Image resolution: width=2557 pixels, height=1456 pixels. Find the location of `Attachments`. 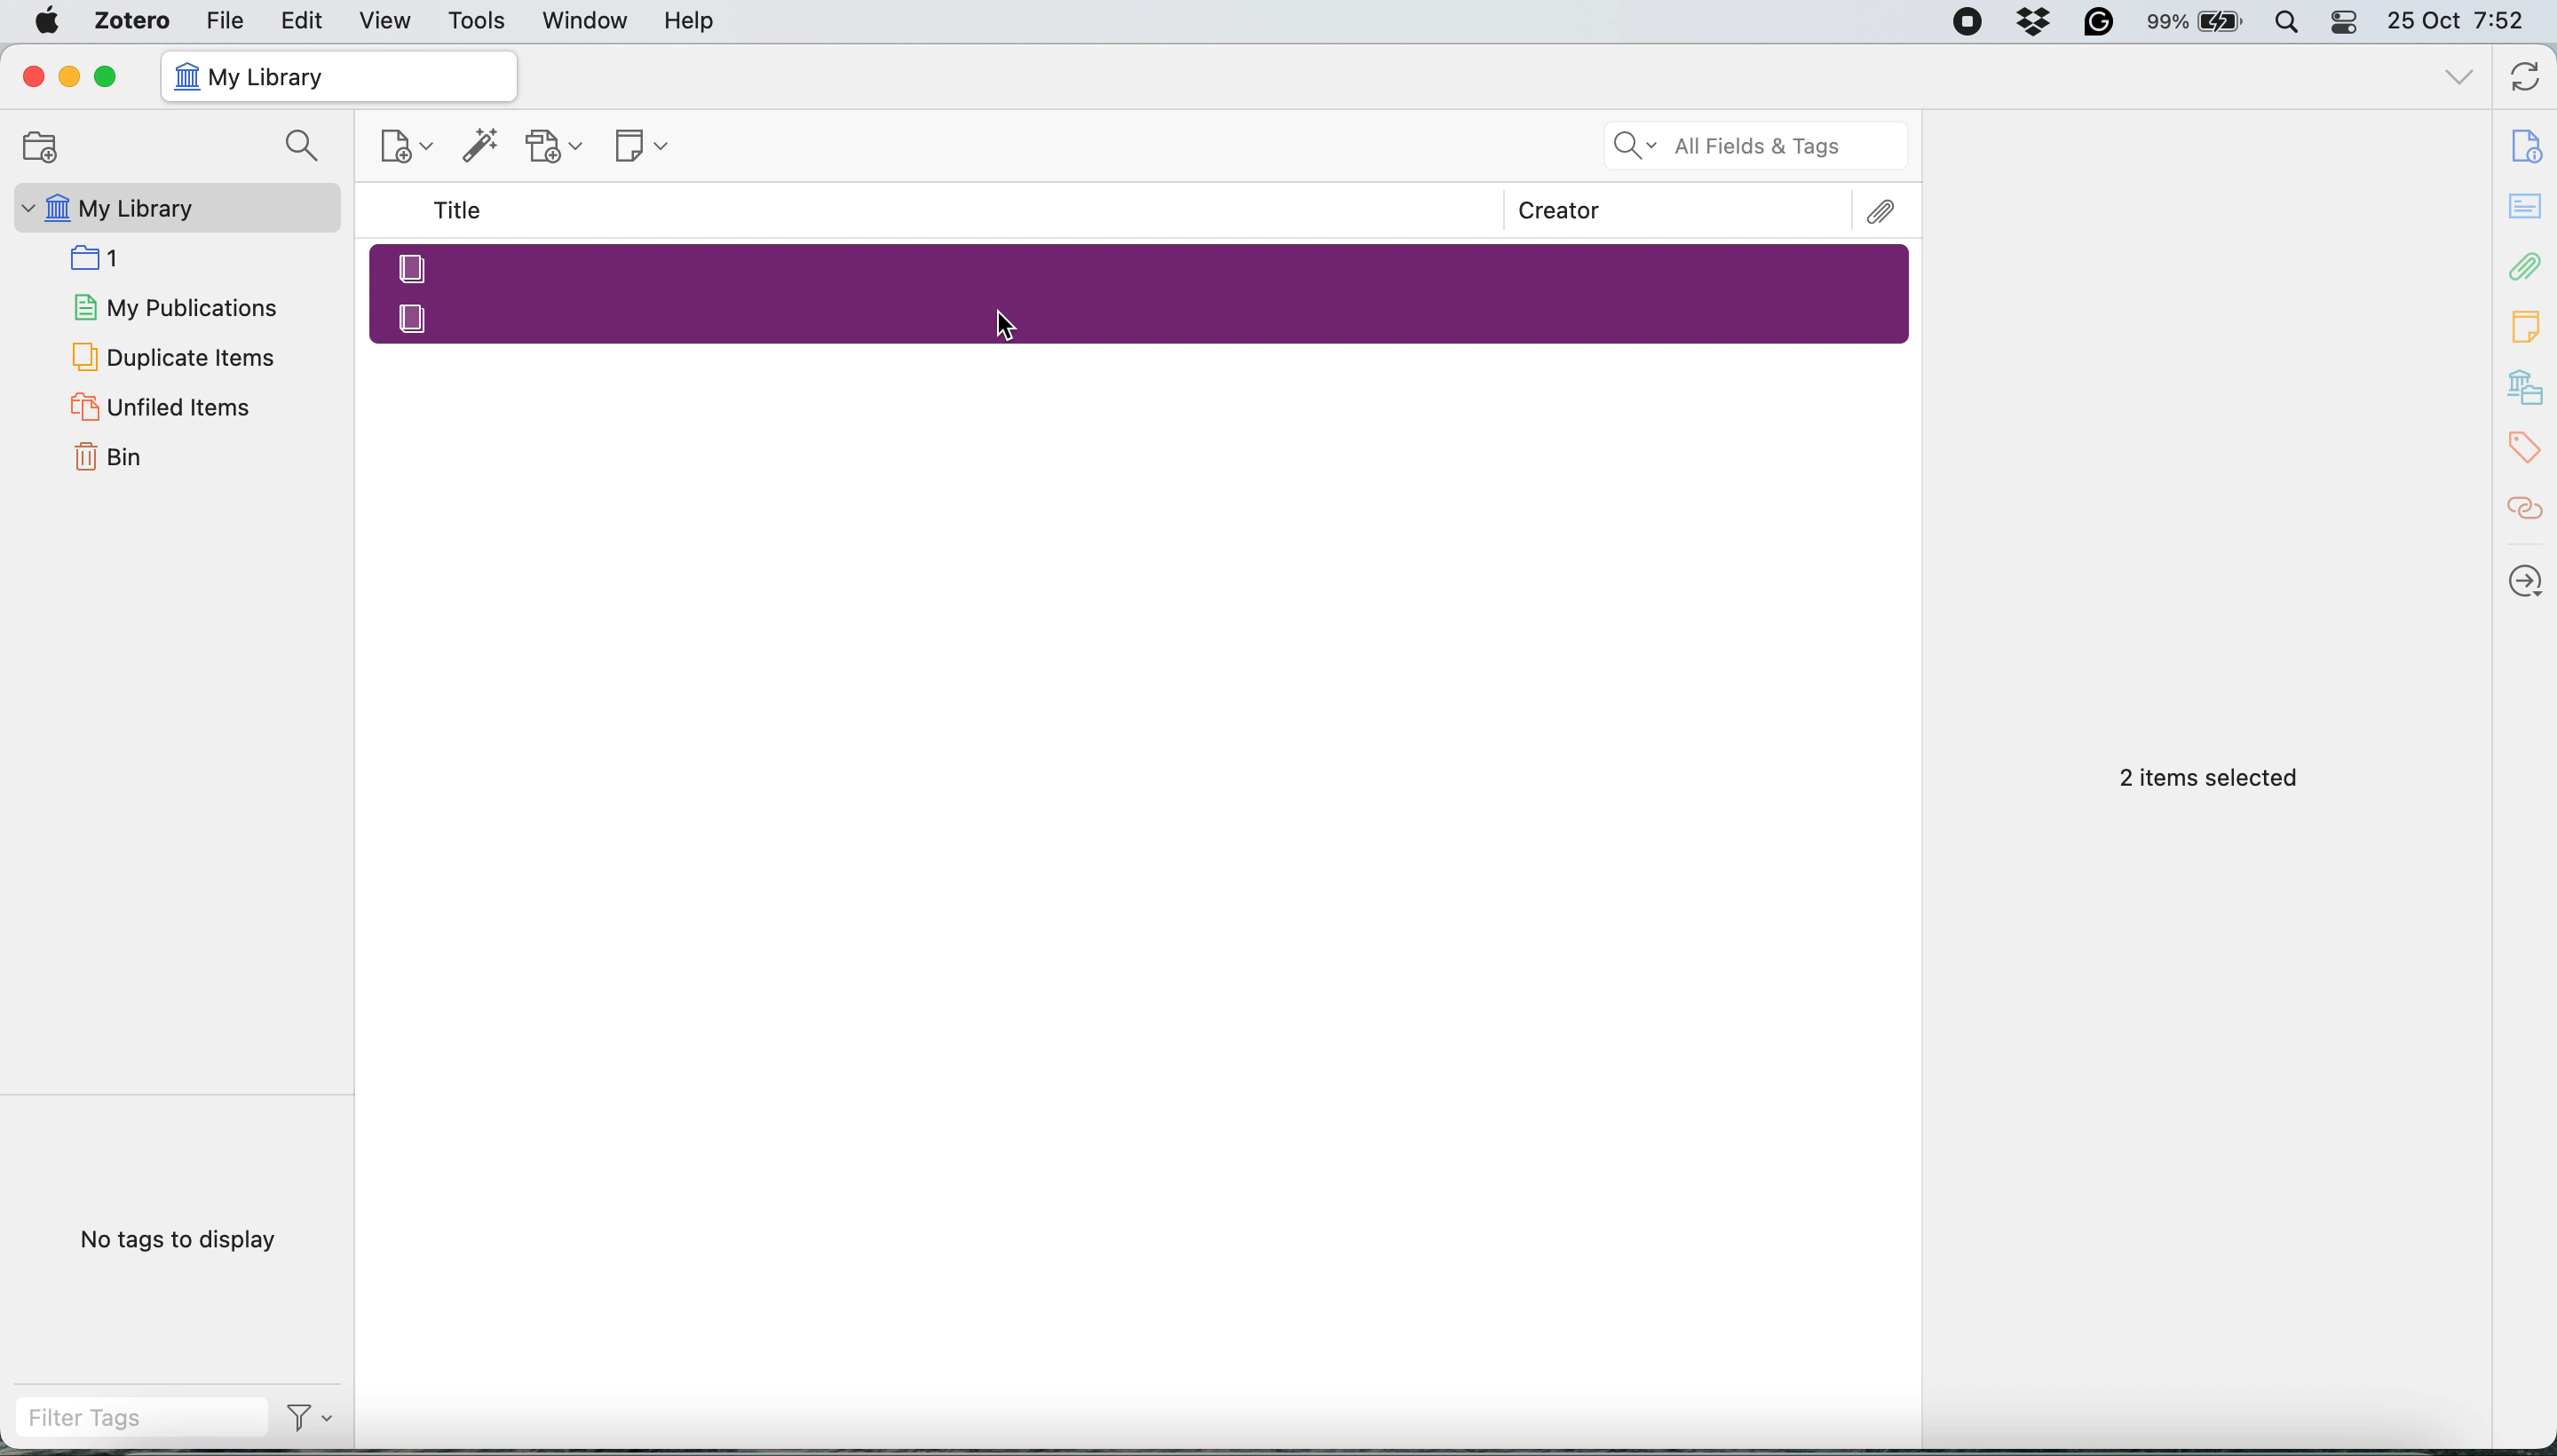

Attachments is located at coordinates (1883, 212).